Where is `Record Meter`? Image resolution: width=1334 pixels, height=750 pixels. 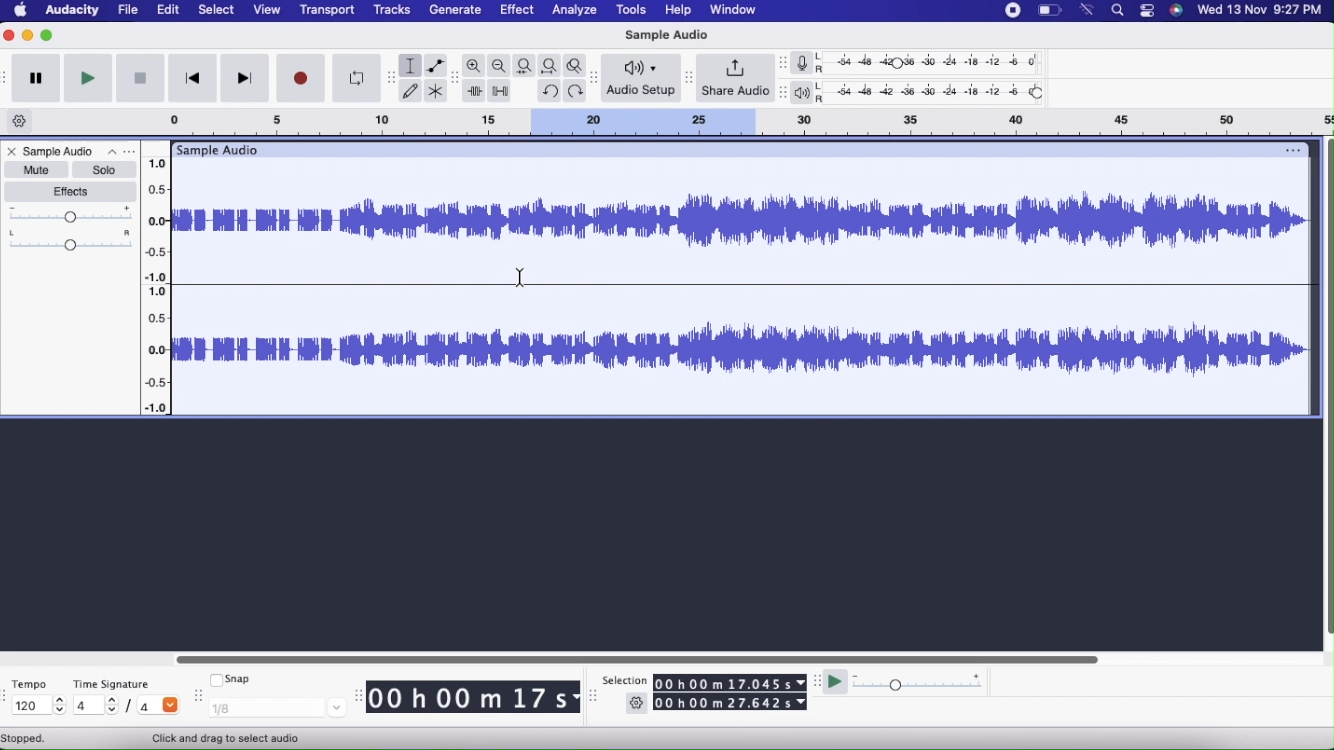 Record Meter is located at coordinates (808, 63).